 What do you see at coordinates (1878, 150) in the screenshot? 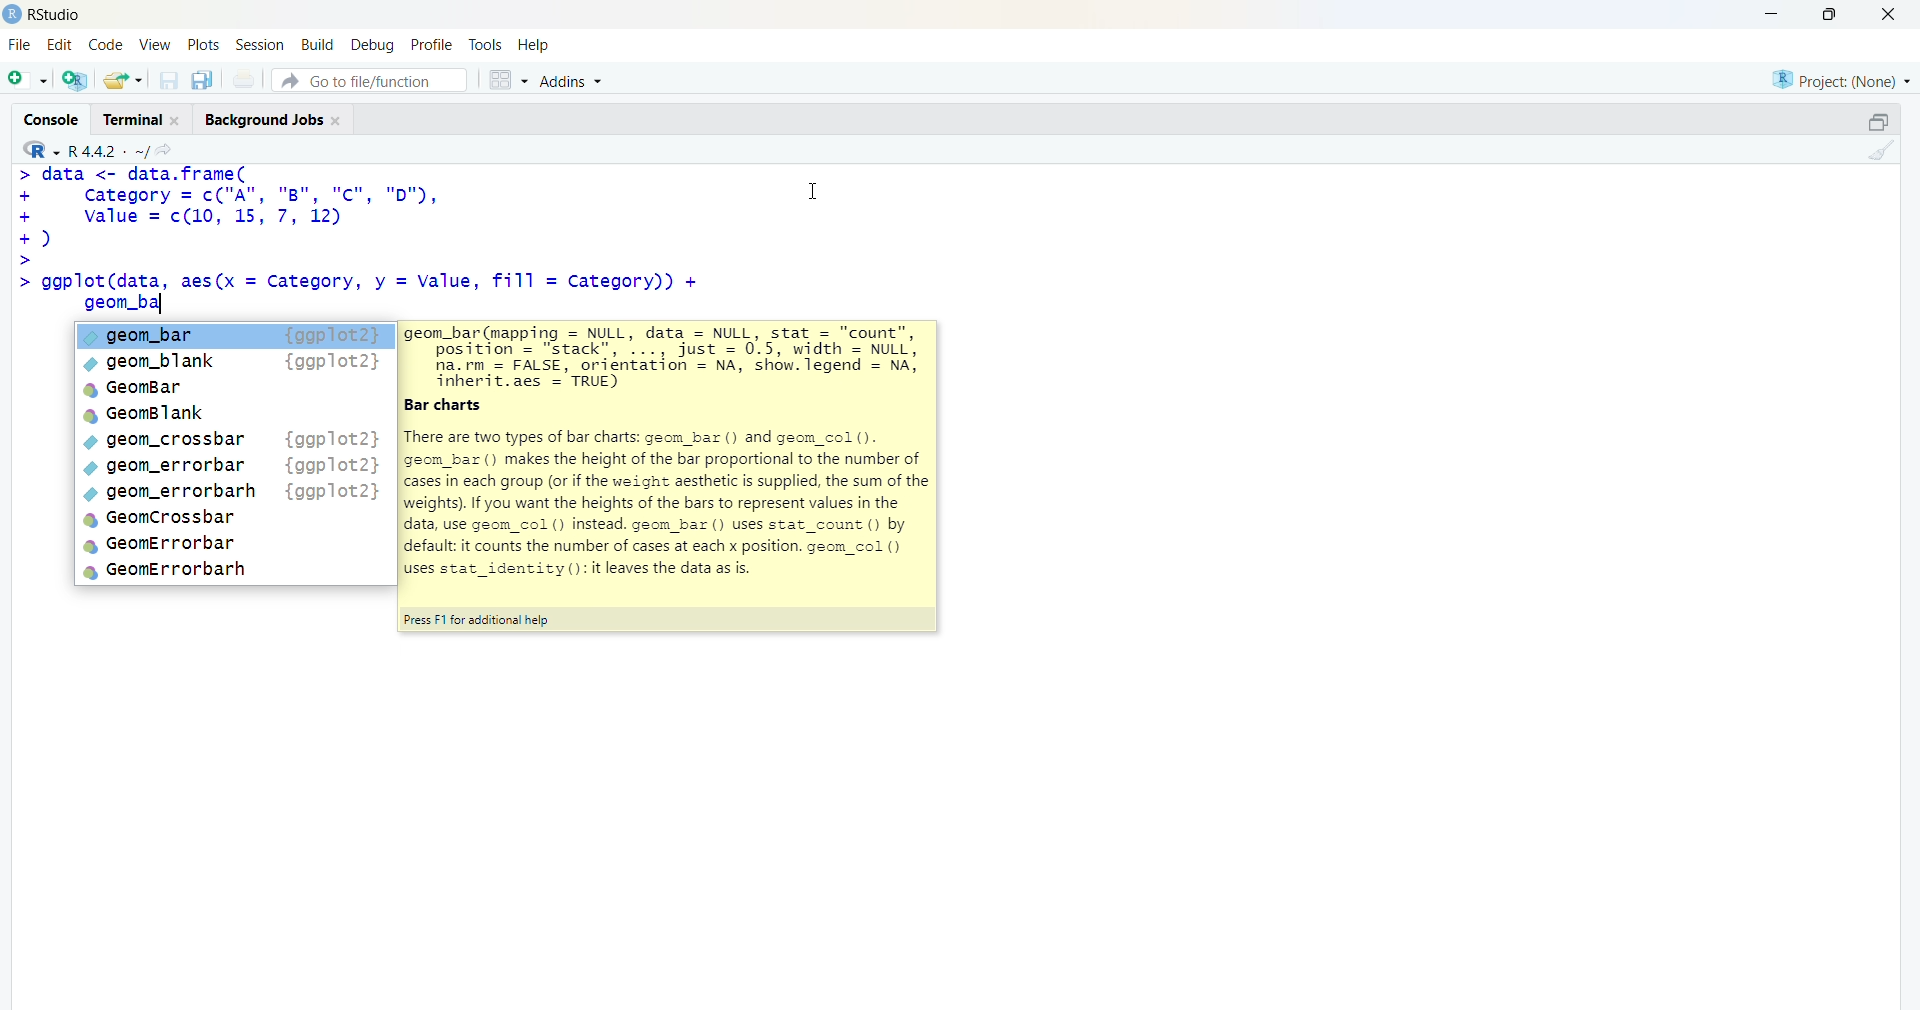
I see `clear console` at bounding box center [1878, 150].